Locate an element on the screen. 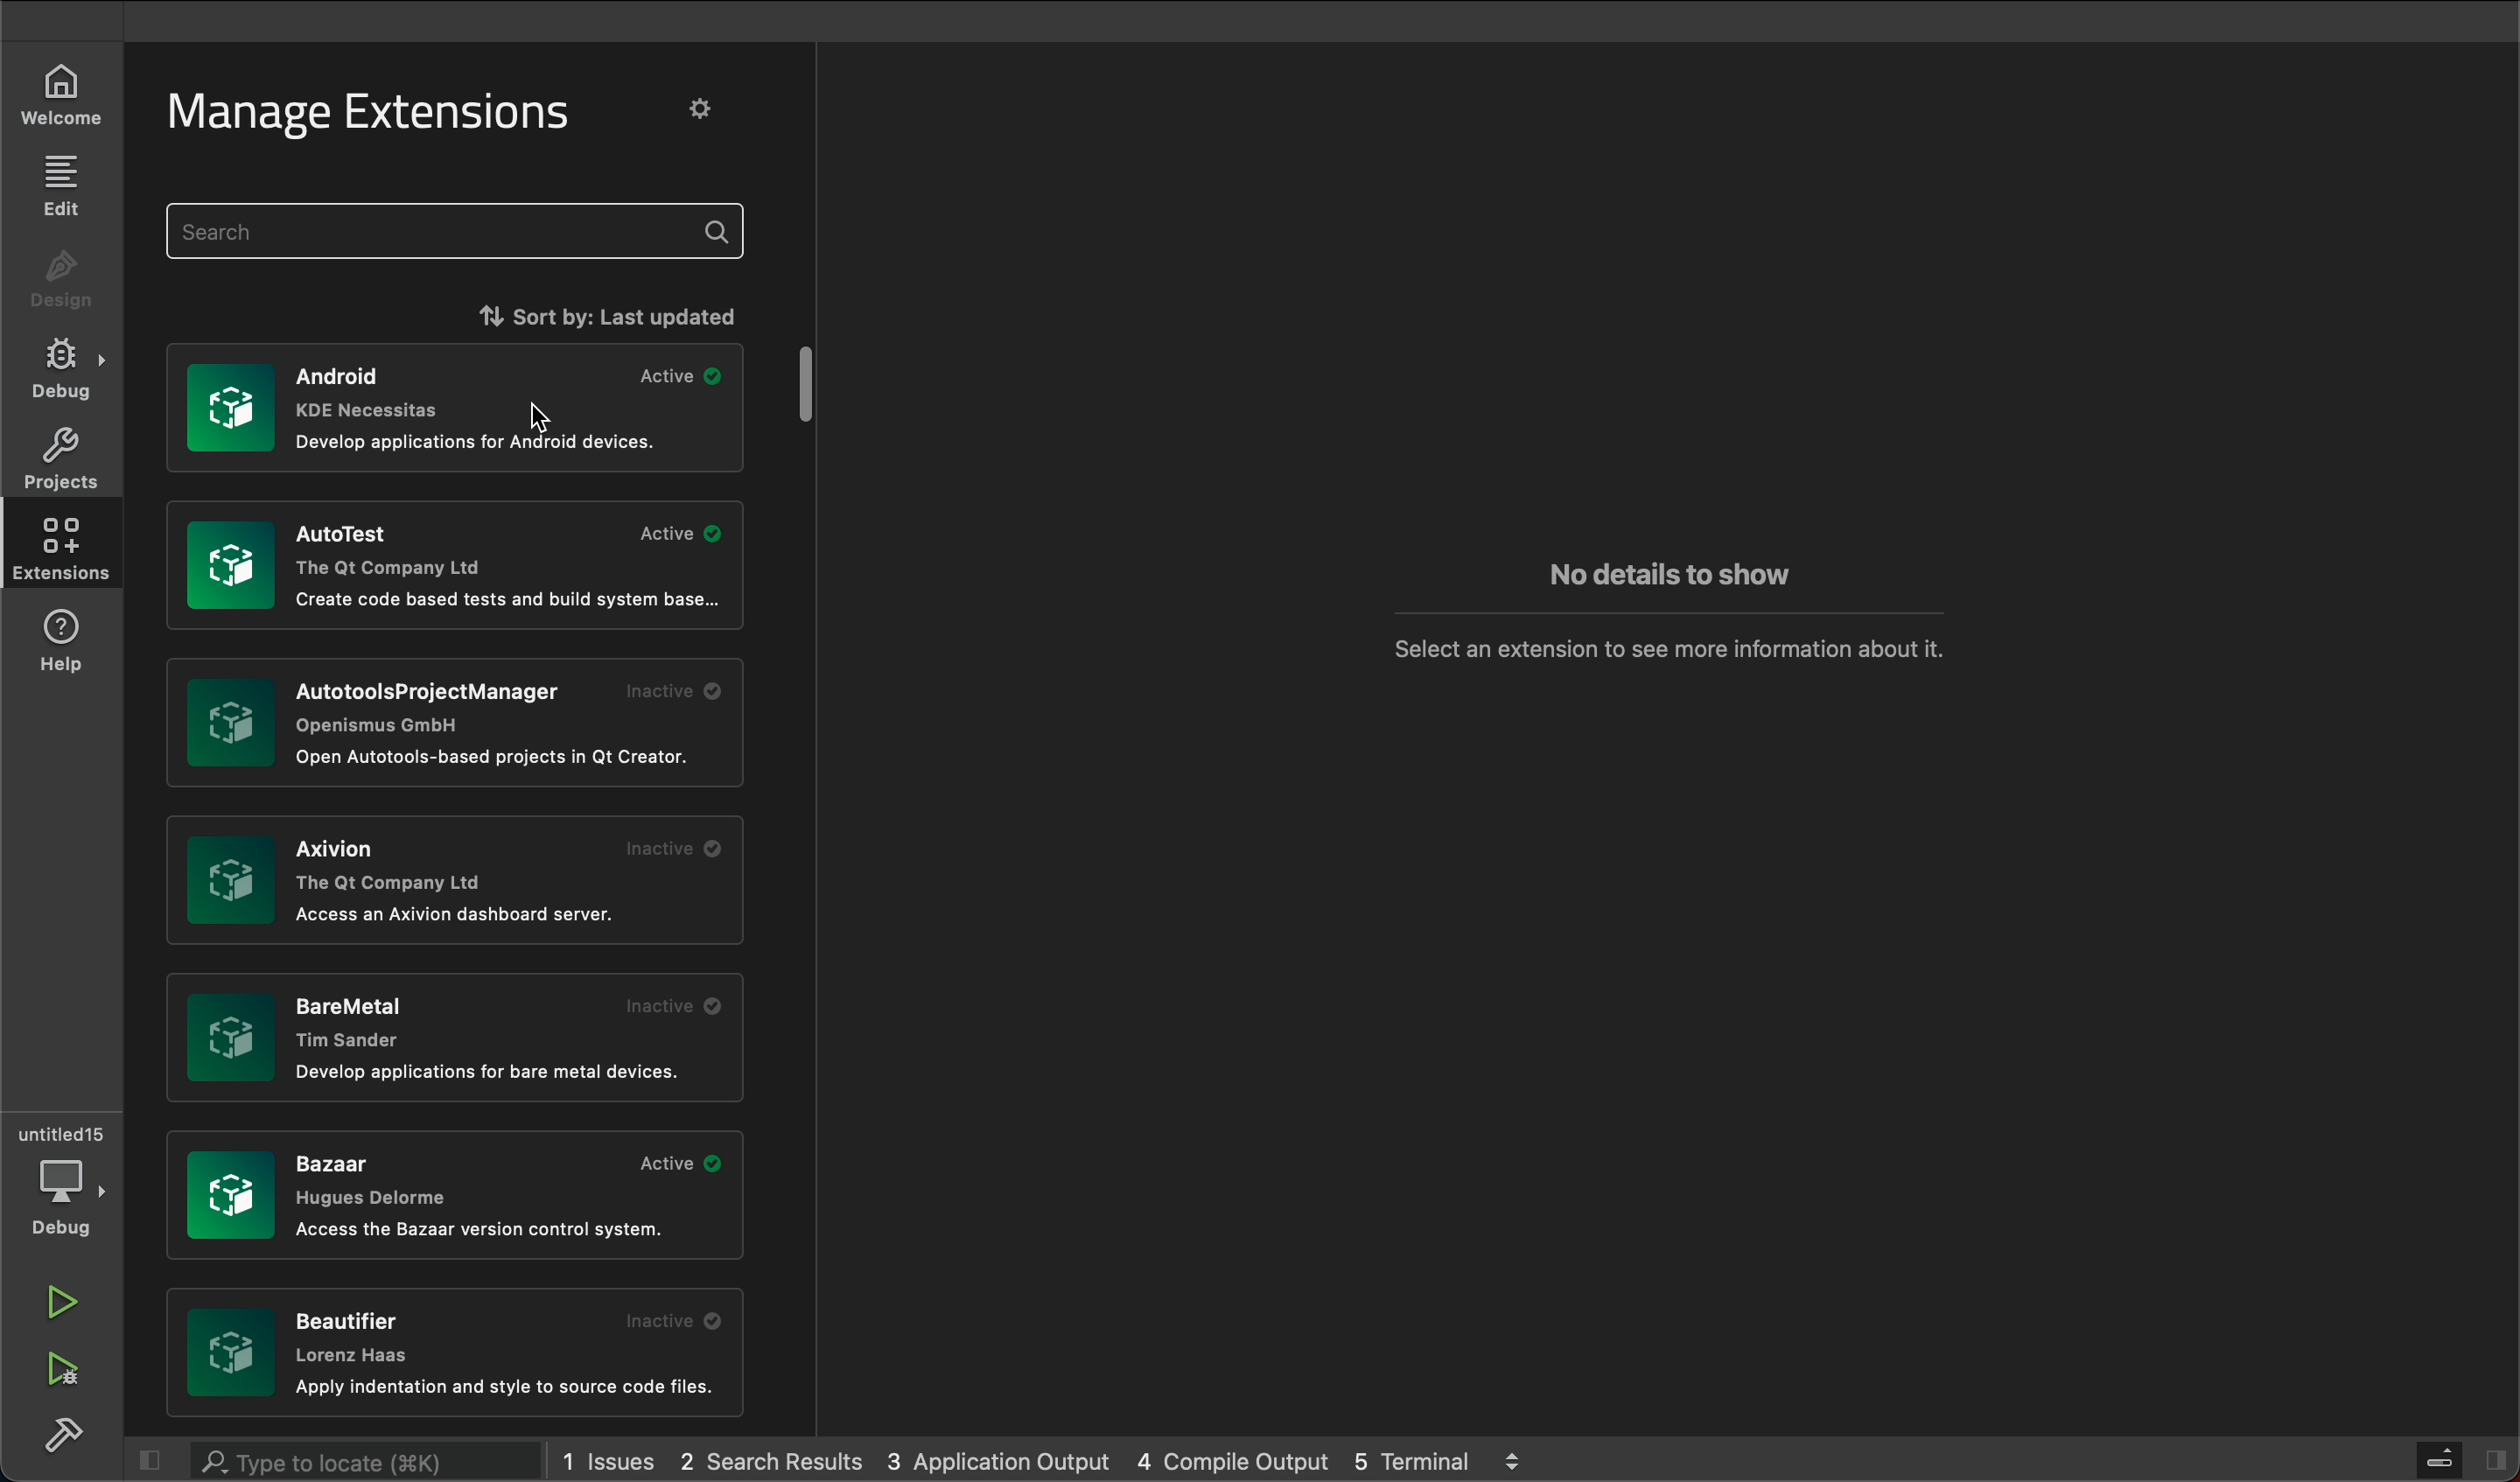  sort is located at coordinates (528, 313).